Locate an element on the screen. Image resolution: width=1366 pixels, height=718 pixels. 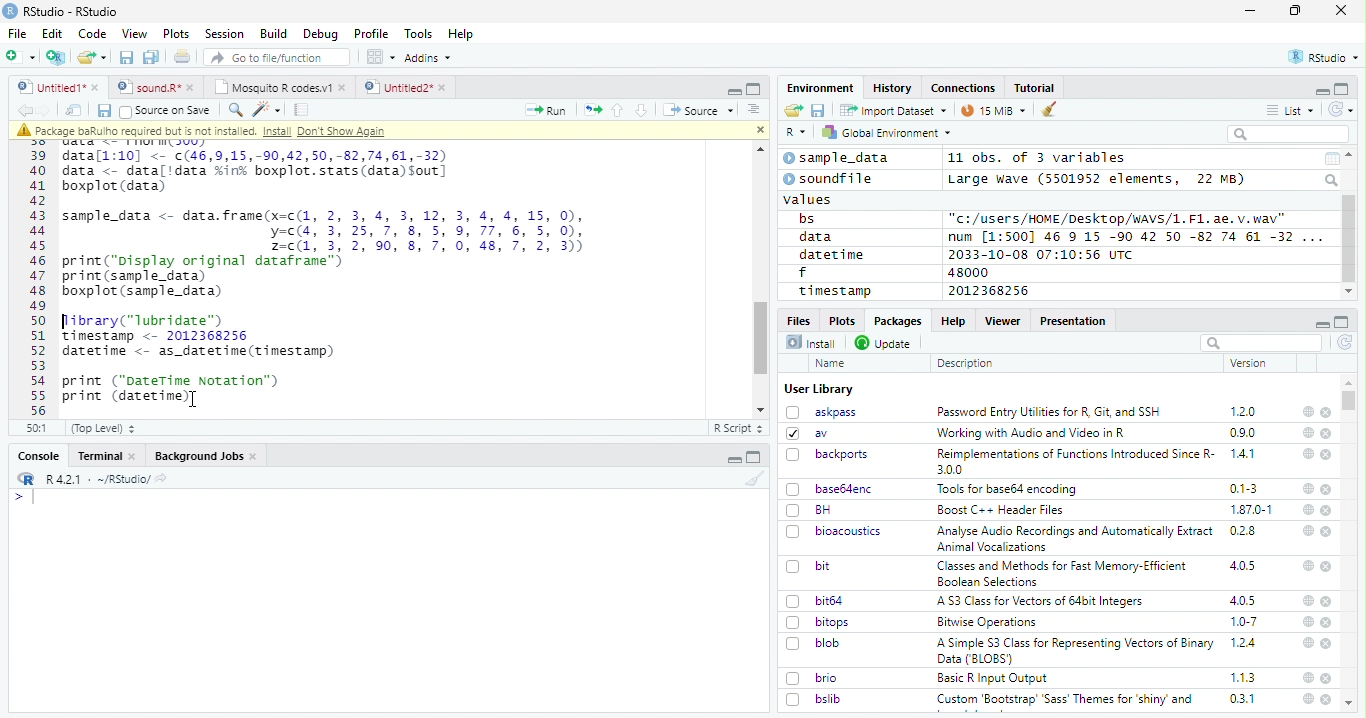
Refresh is located at coordinates (1346, 344).